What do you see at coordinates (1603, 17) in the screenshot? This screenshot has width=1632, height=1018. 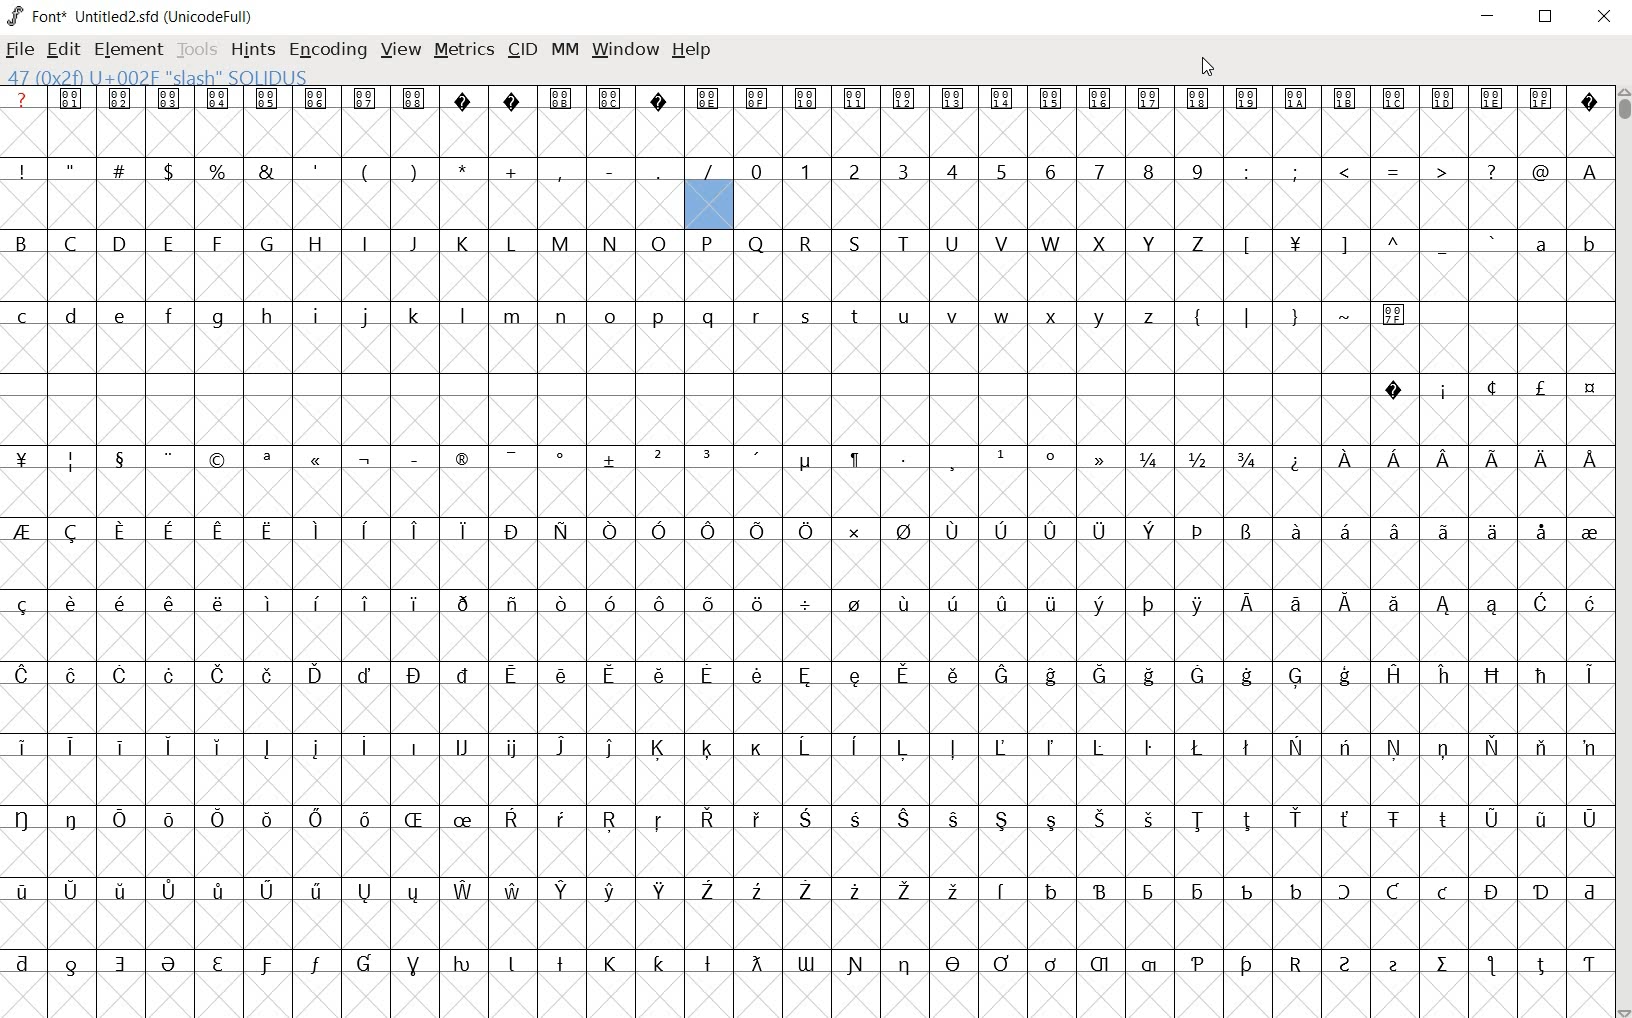 I see `CLOSE` at bounding box center [1603, 17].